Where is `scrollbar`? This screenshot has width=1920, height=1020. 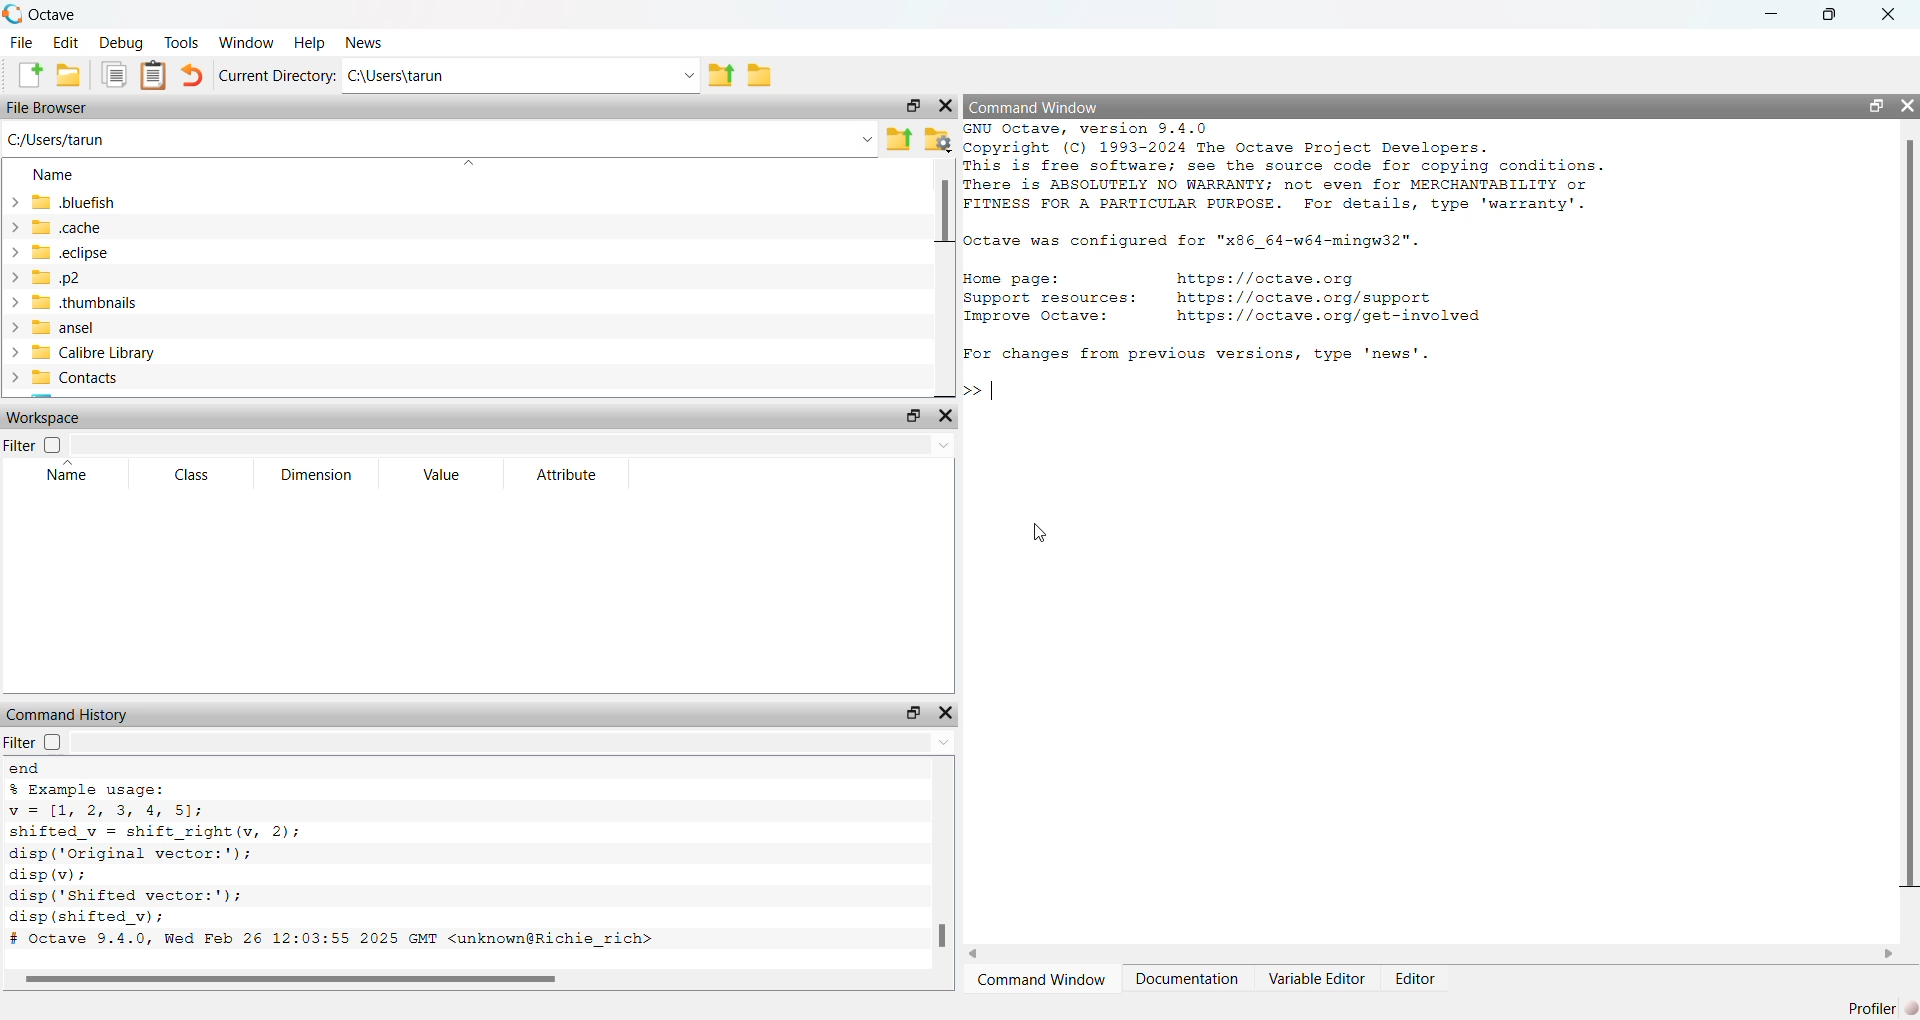
scrollbar is located at coordinates (945, 220).